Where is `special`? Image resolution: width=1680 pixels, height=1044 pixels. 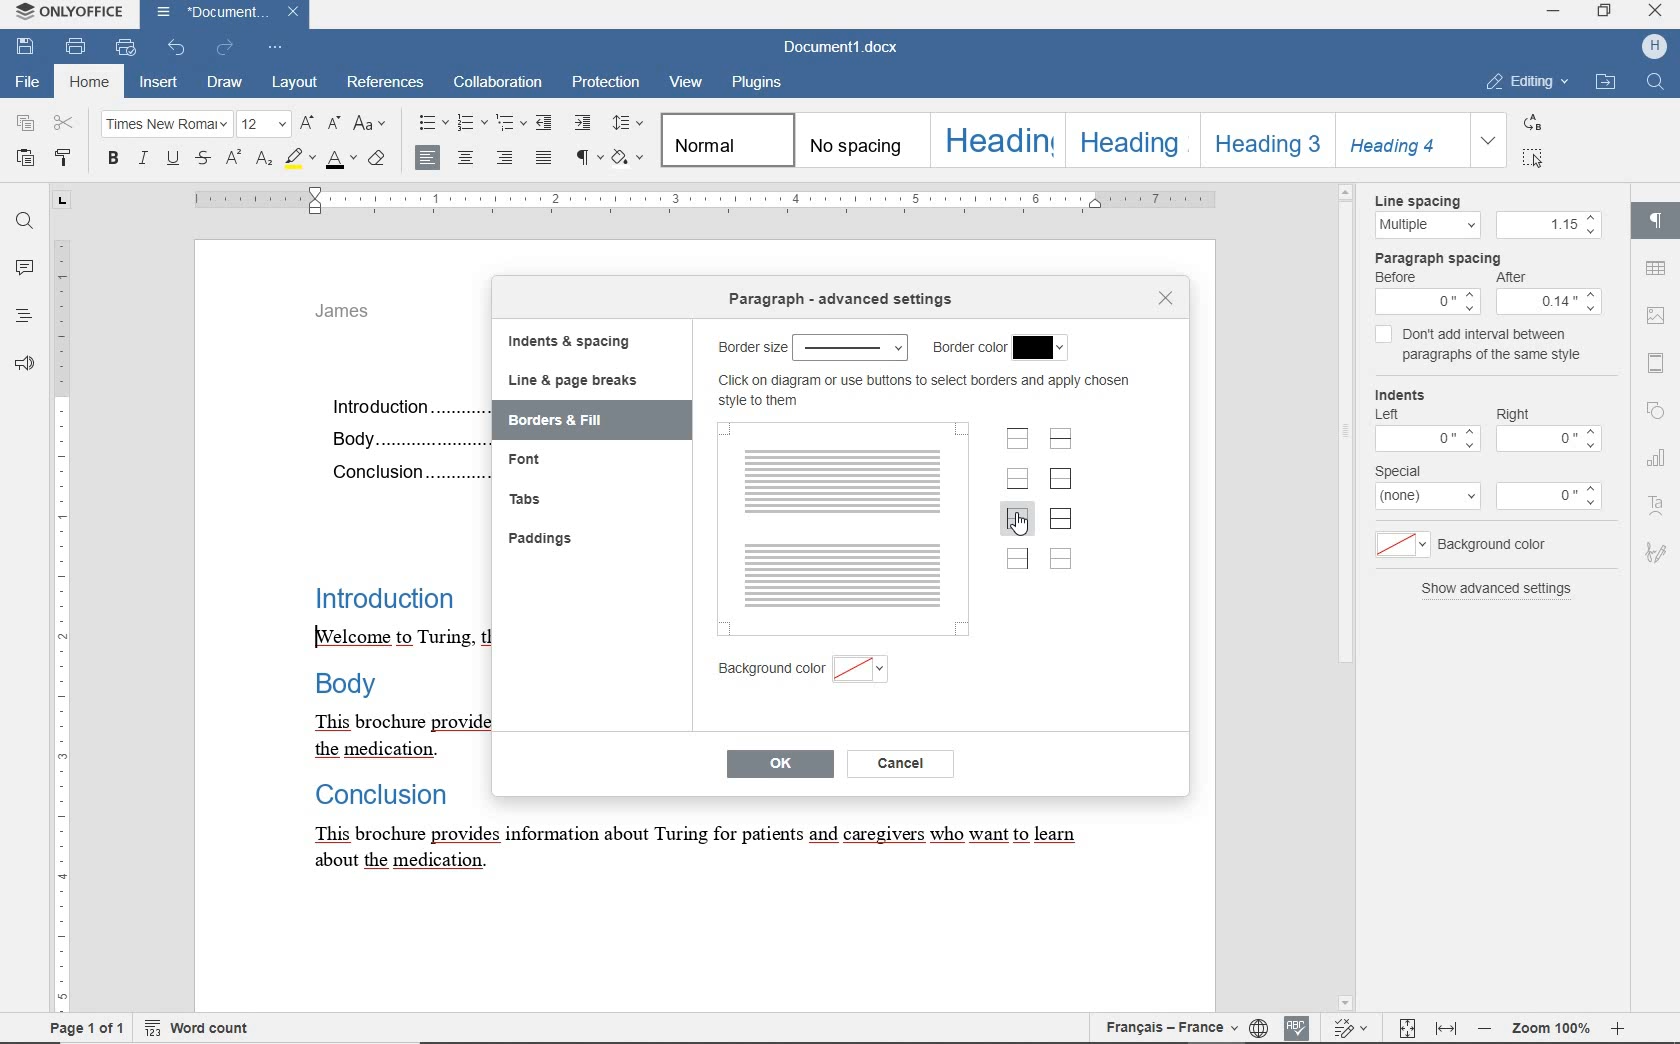 special is located at coordinates (1399, 470).